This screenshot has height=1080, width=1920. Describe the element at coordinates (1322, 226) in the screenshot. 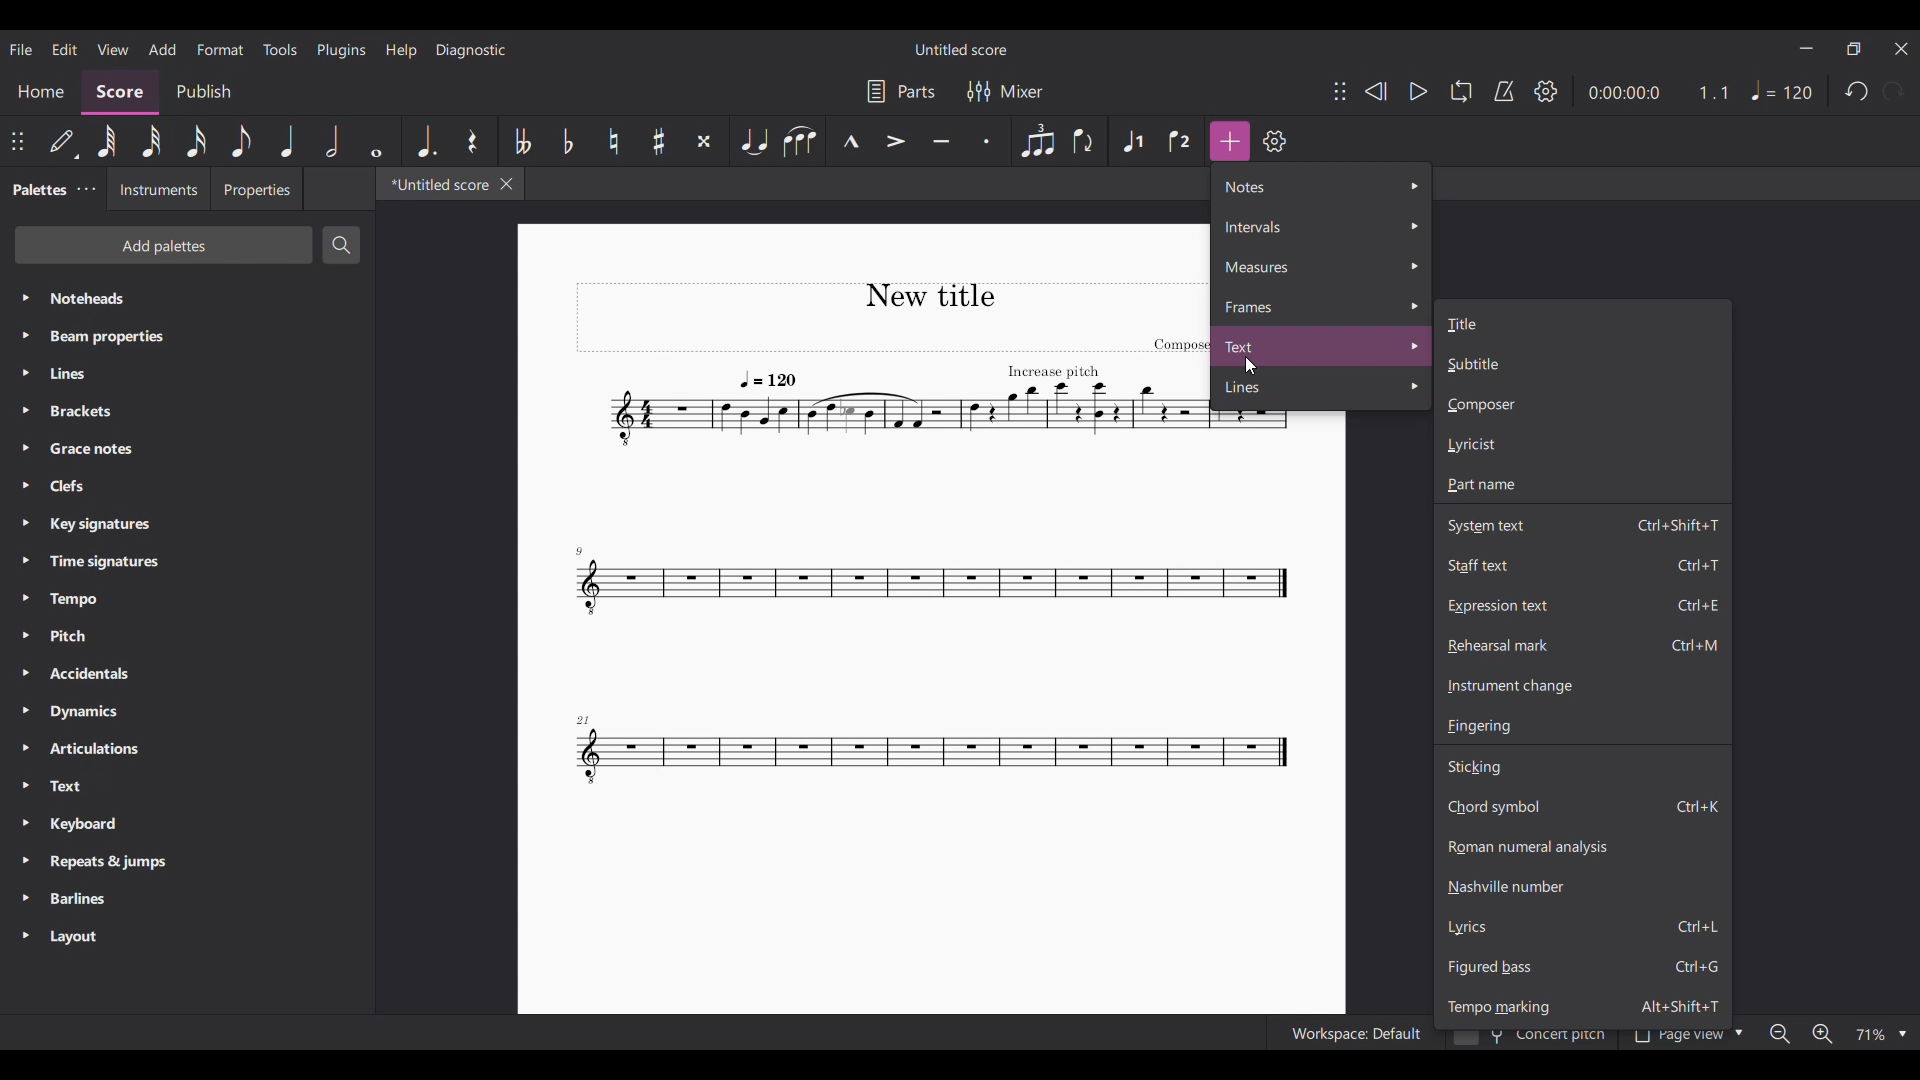

I see `Interval options` at that location.